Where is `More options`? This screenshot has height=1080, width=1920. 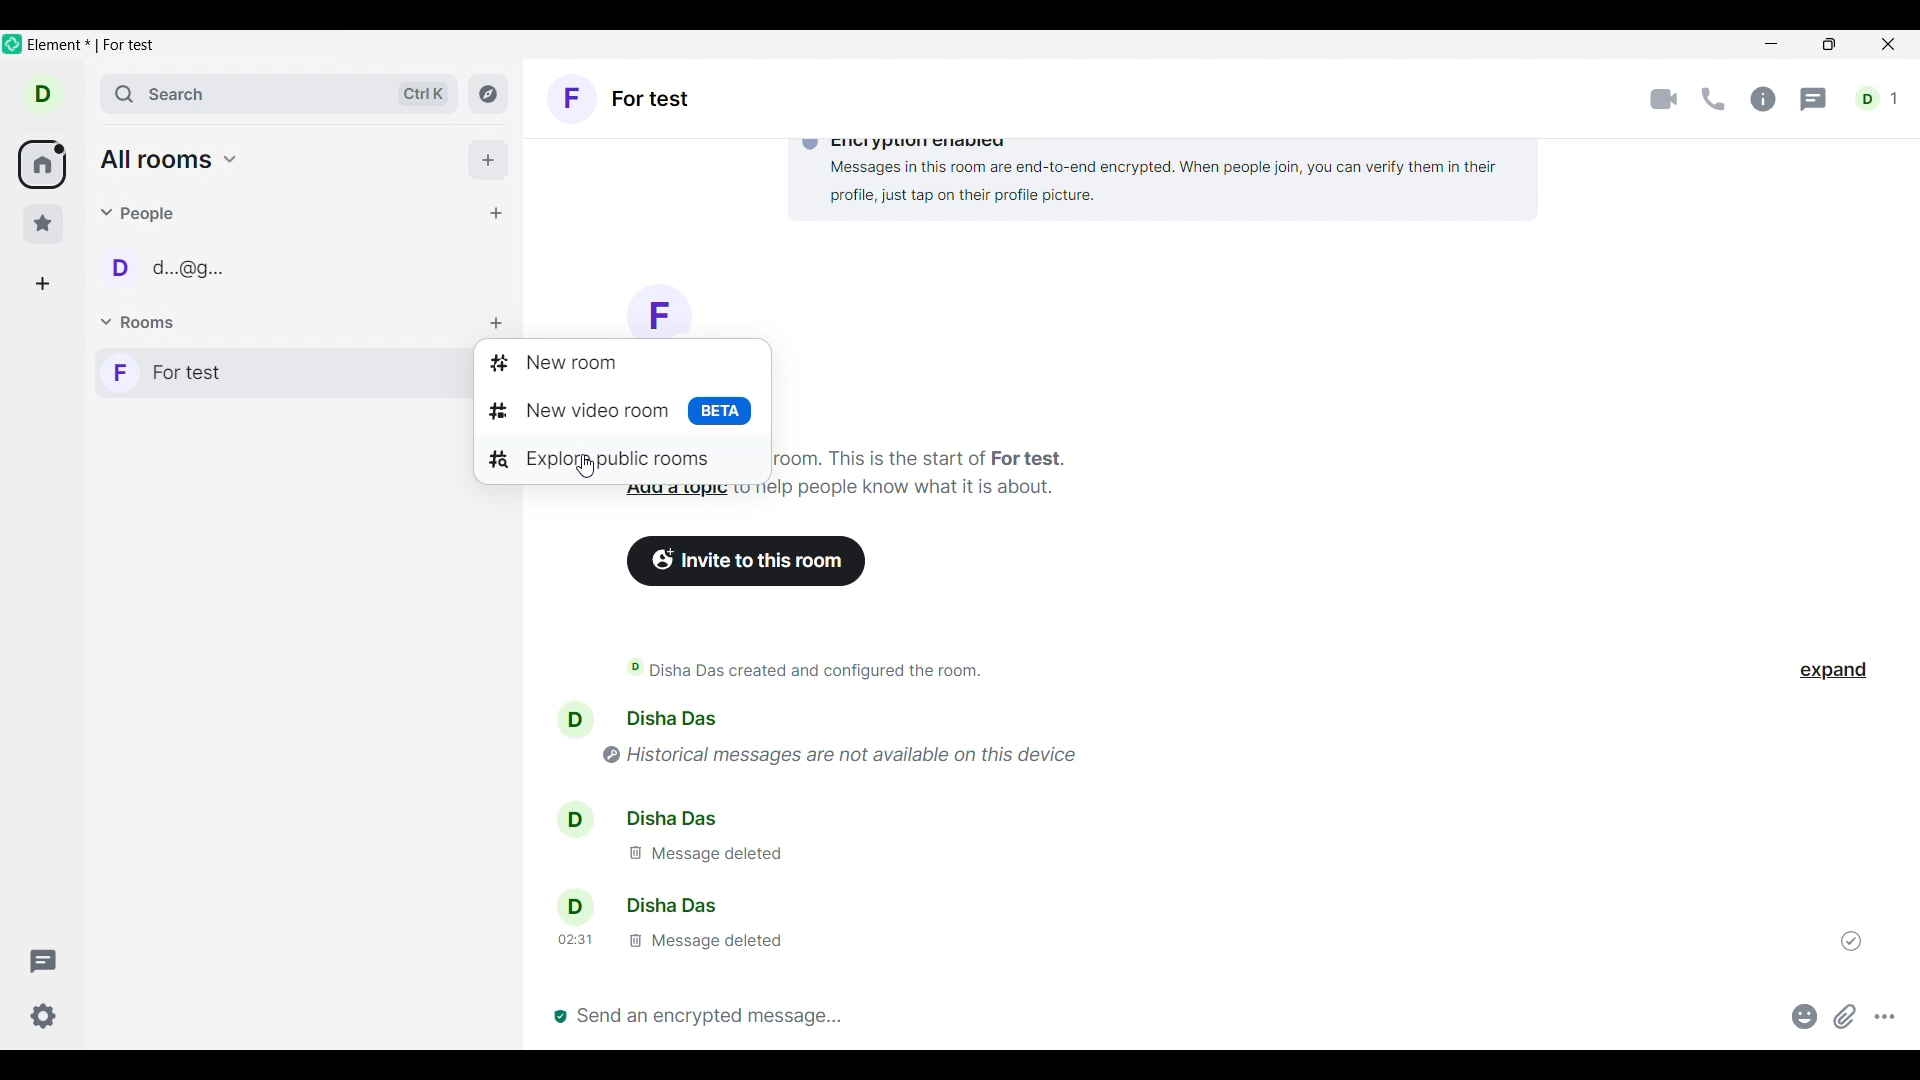 More options is located at coordinates (1885, 1016).